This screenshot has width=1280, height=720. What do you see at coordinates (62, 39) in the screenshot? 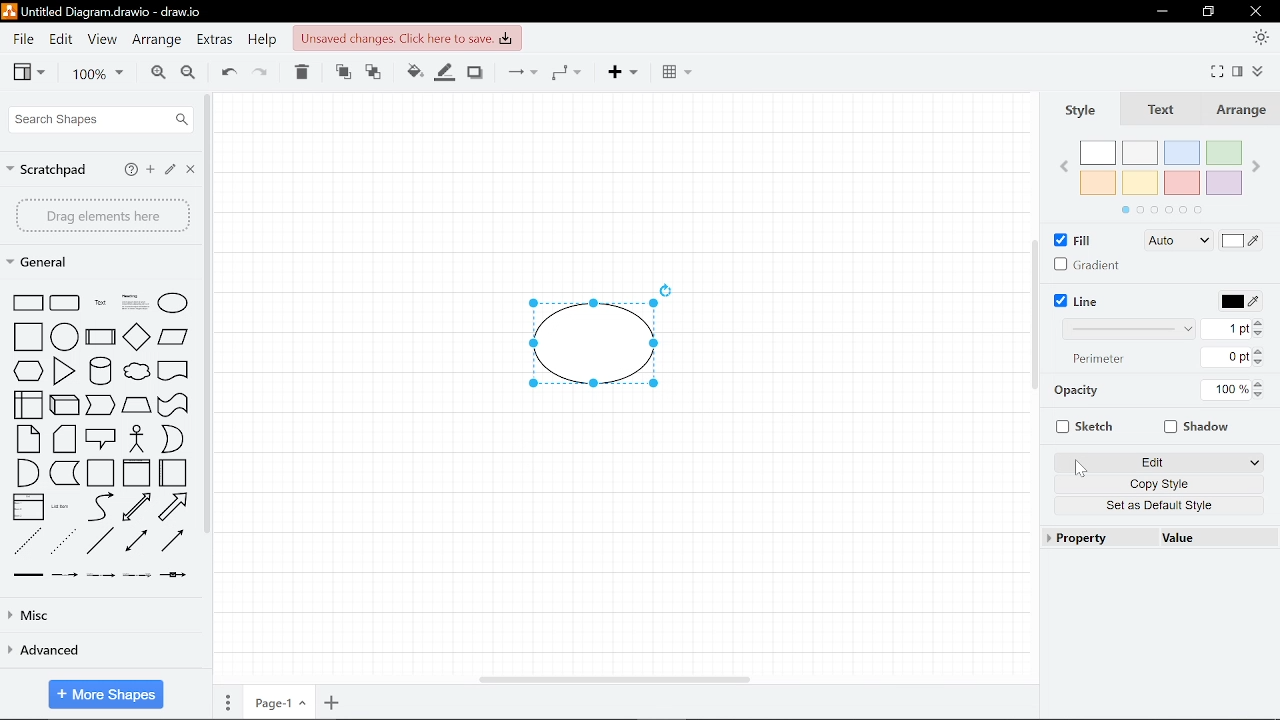
I see `Edit` at bounding box center [62, 39].